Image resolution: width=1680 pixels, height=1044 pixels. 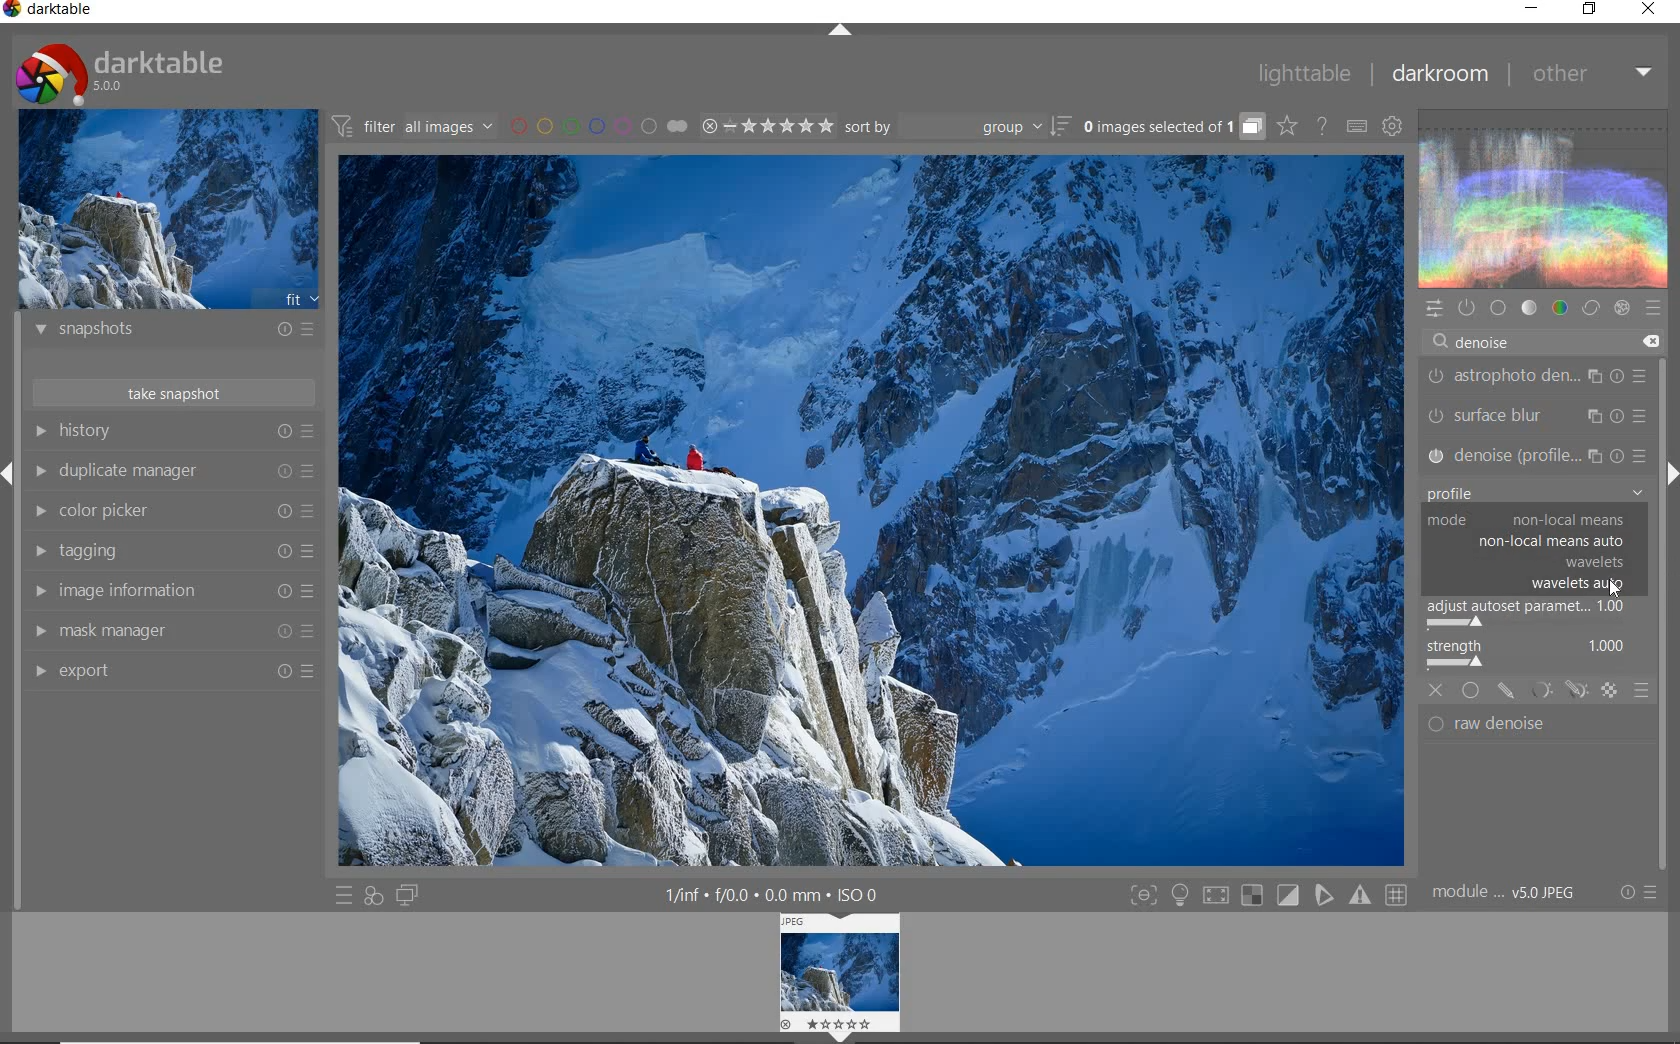 What do you see at coordinates (1653, 304) in the screenshot?
I see `presets` at bounding box center [1653, 304].